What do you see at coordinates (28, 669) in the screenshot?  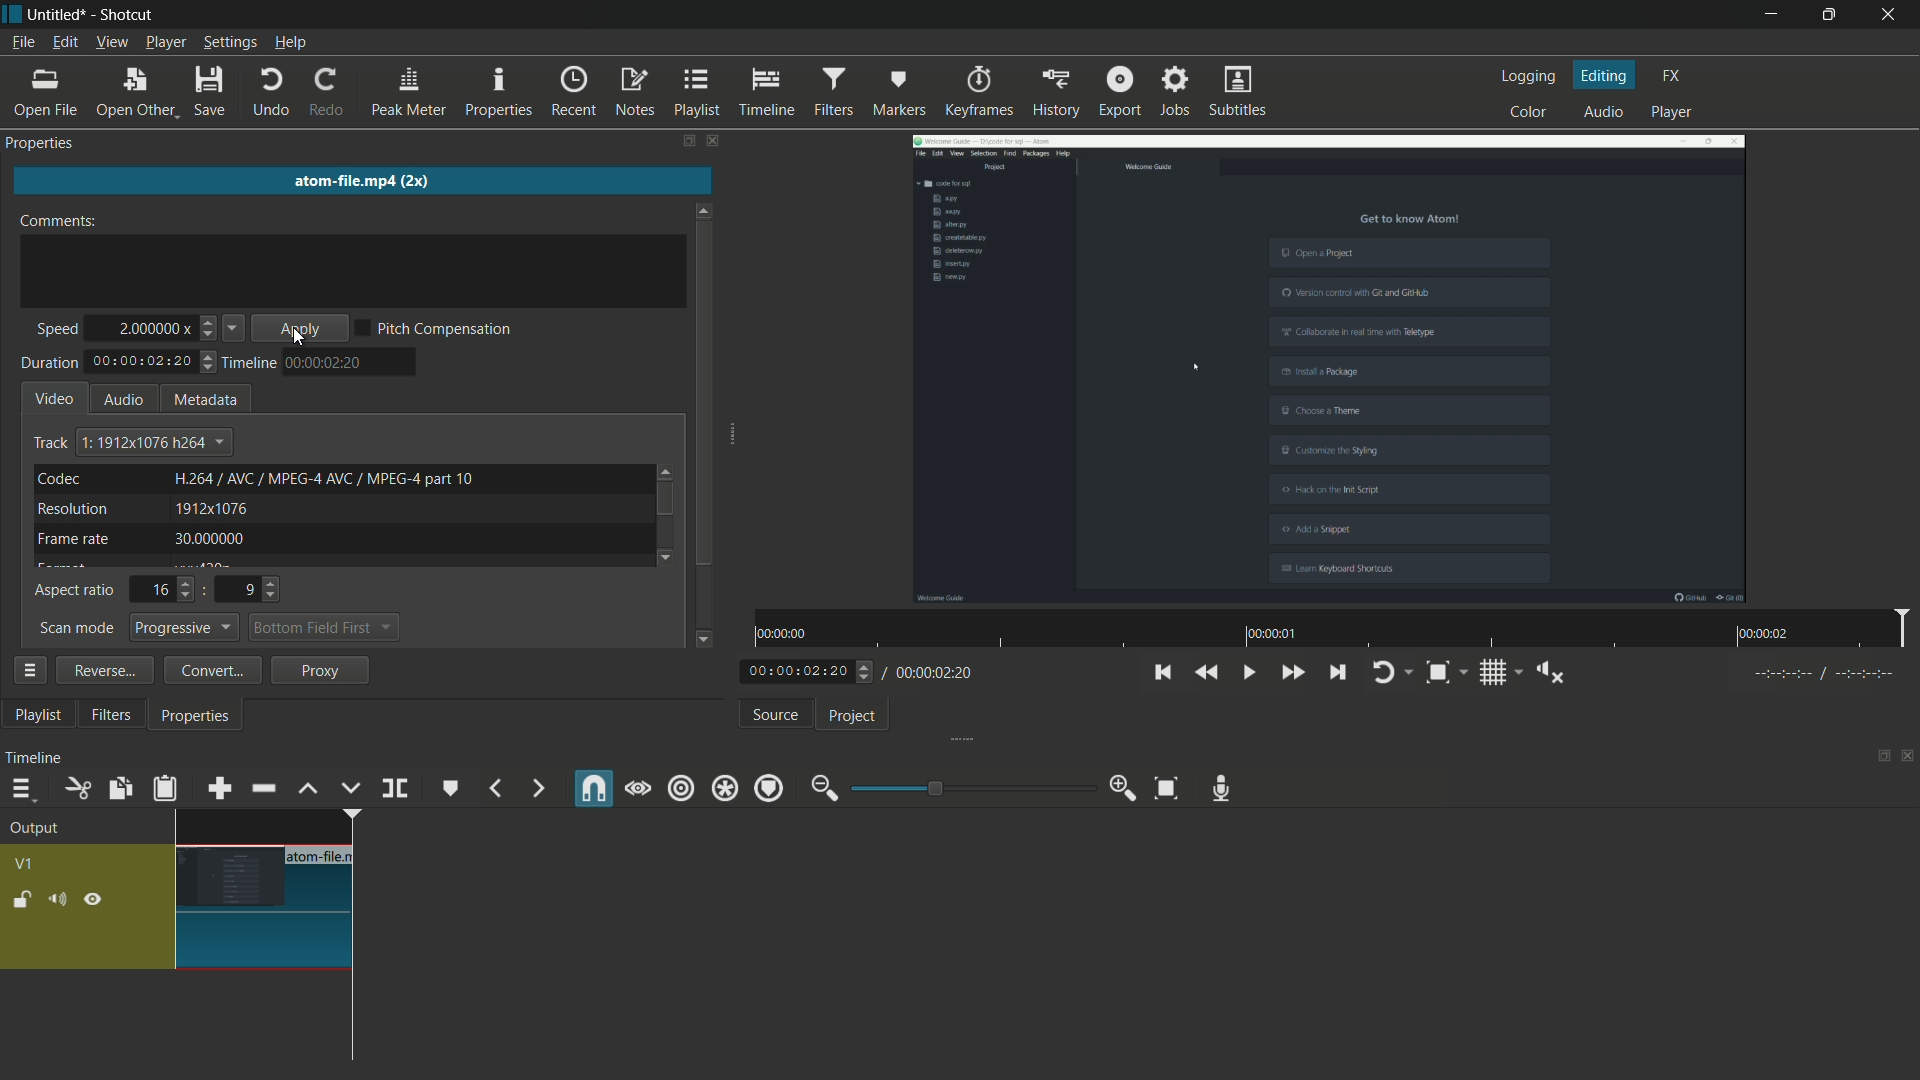 I see `properties menu` at bounding box center [28, 669].